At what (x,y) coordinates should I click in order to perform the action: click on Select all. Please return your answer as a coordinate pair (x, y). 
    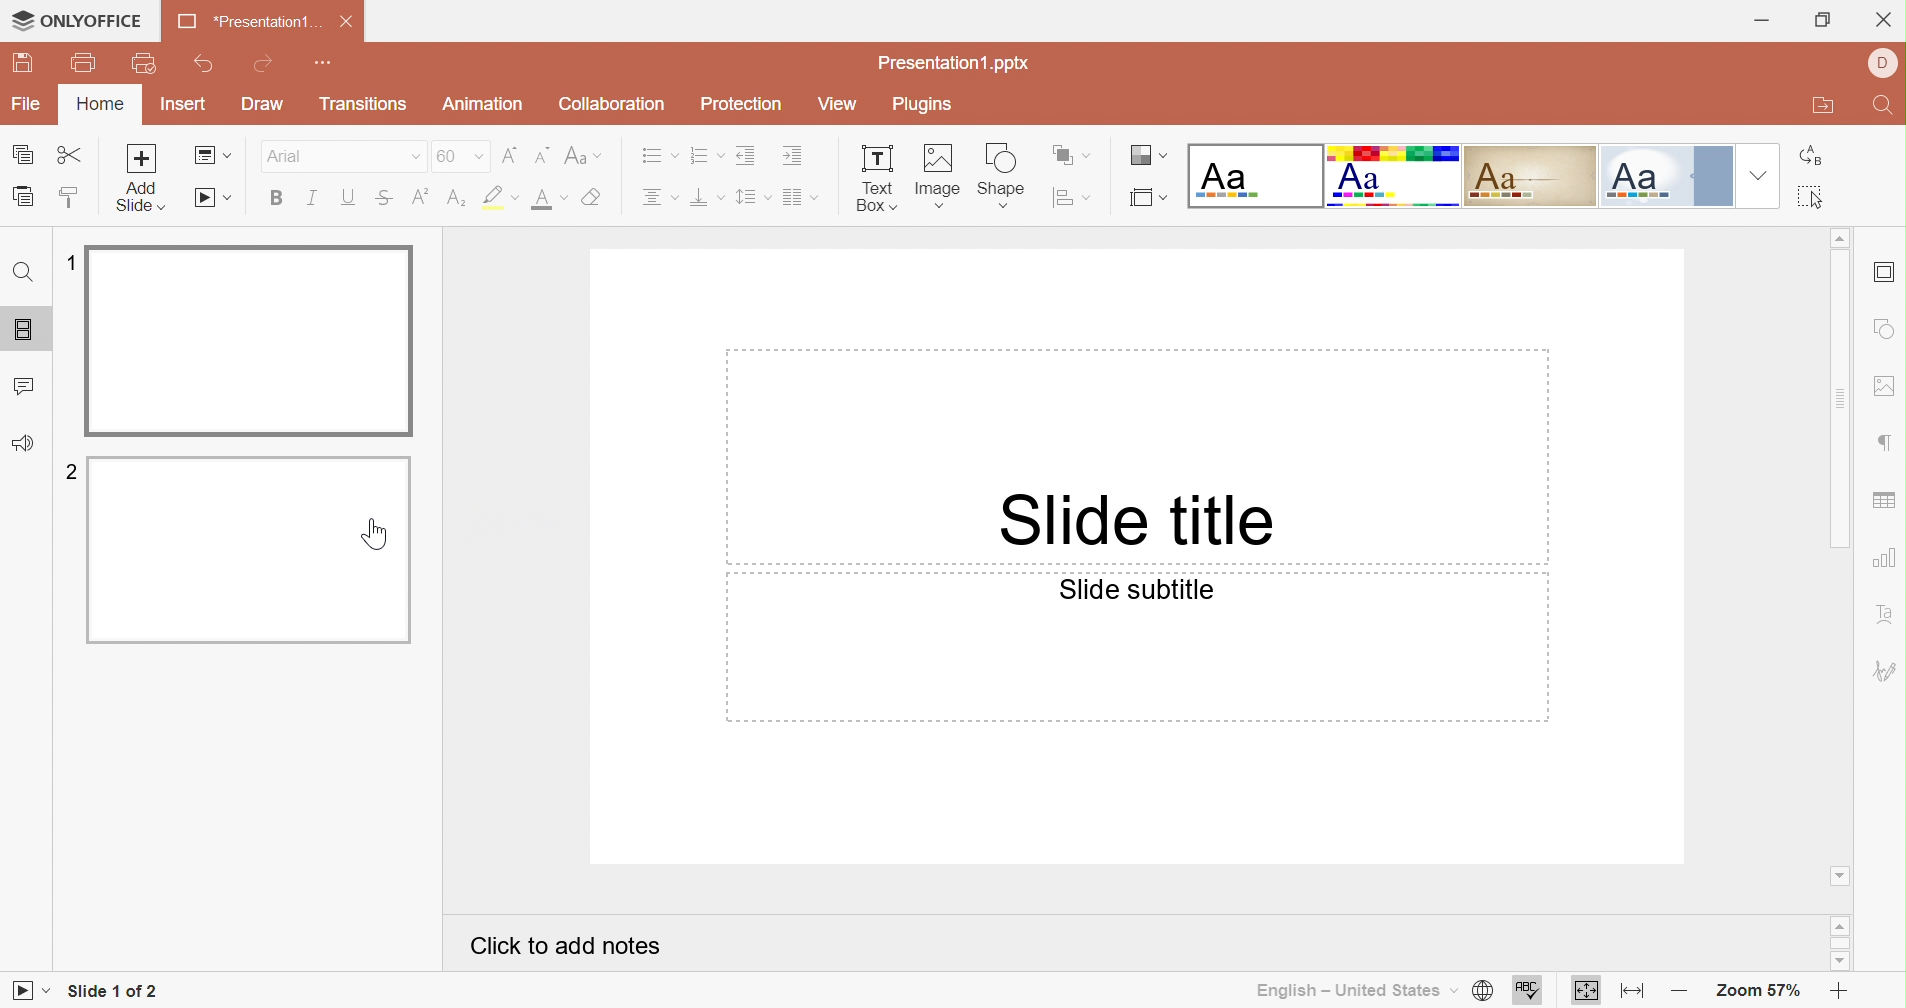
    Looking at the image, I should click on (1813, 202).